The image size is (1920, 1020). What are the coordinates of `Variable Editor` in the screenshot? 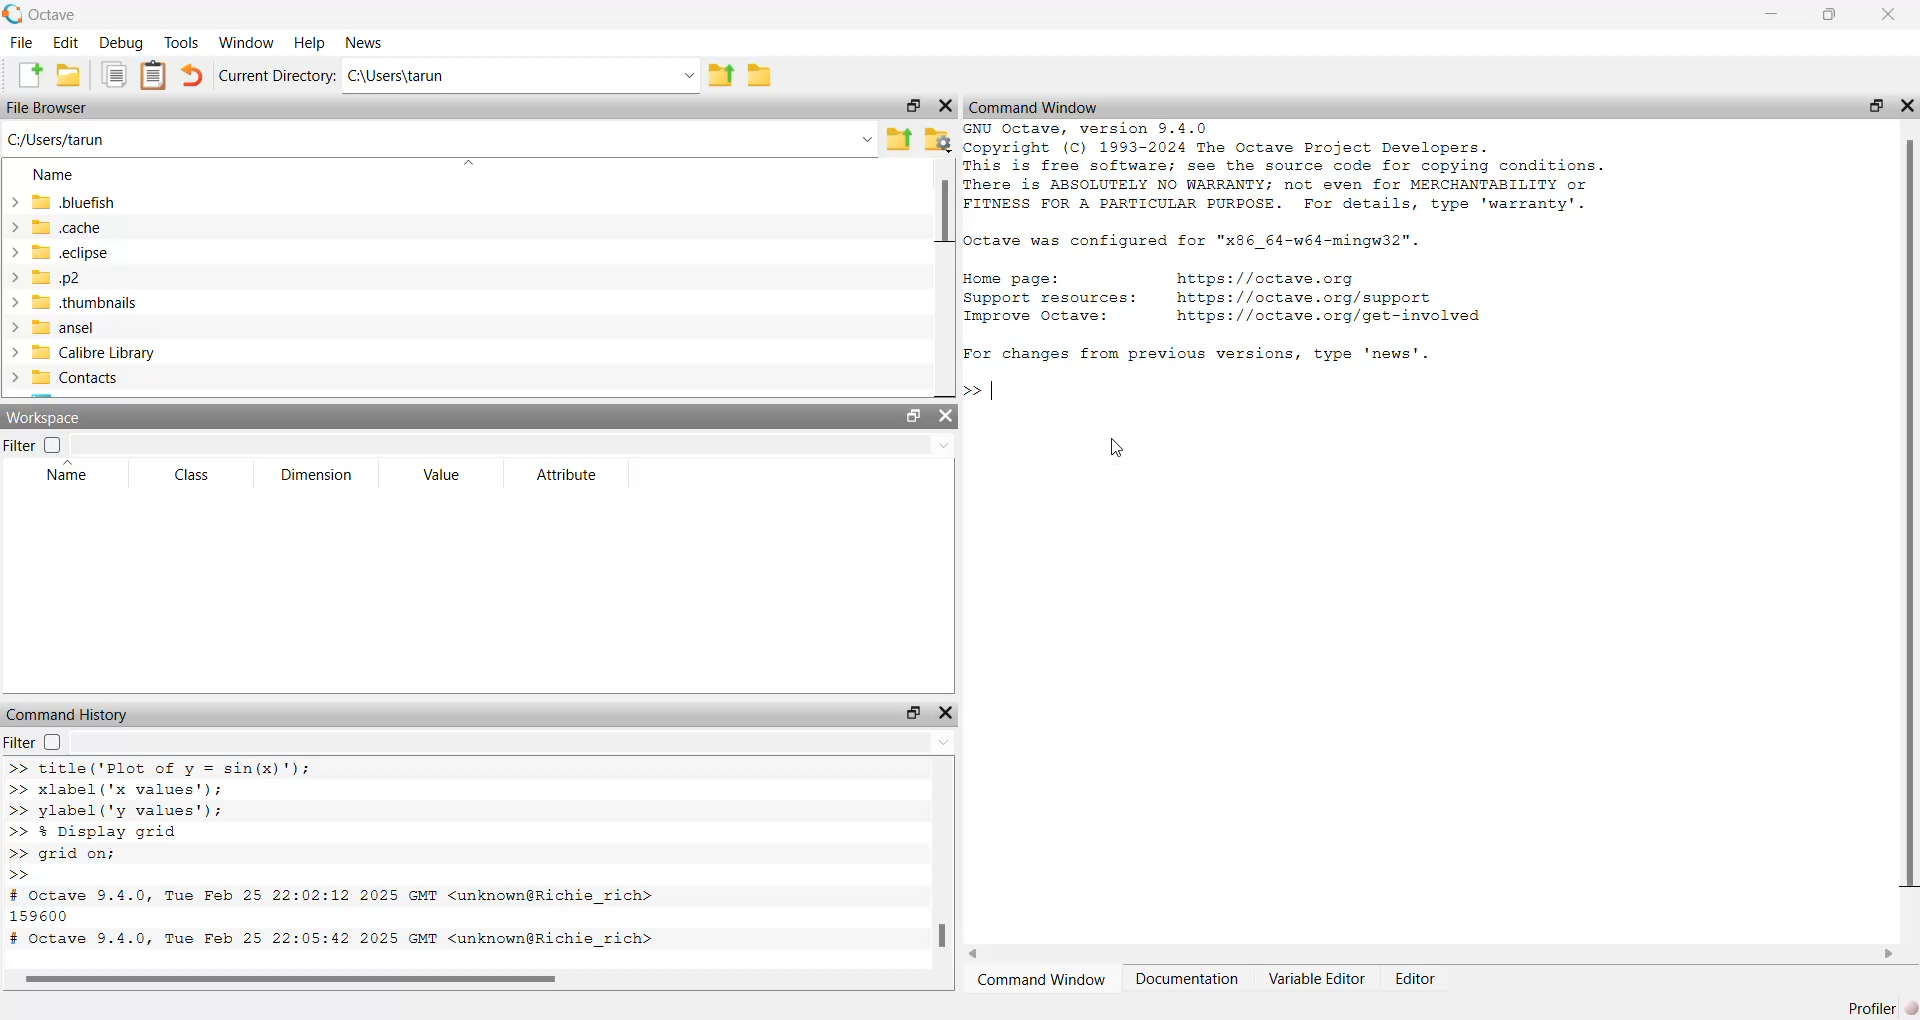 It's located at (1316, 979).